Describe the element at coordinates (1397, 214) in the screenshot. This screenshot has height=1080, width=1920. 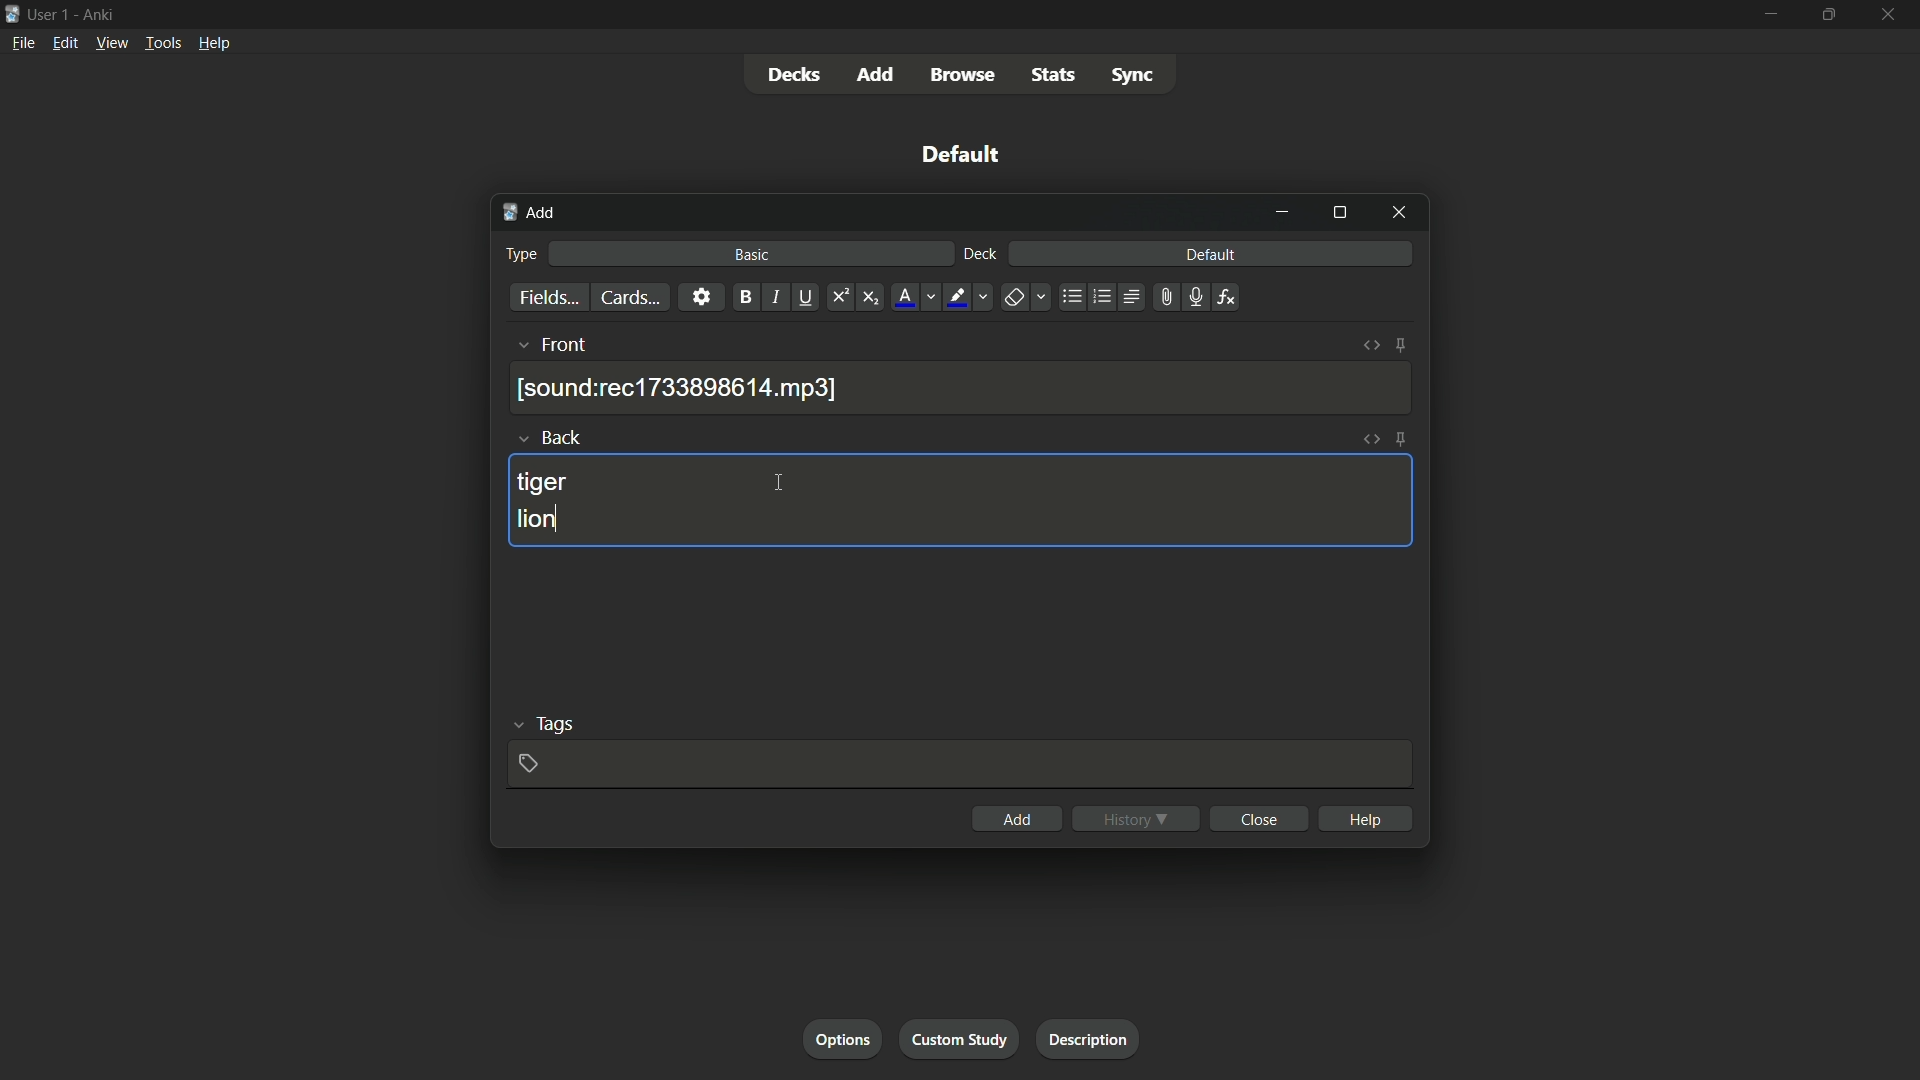
I see `close window` at that location.